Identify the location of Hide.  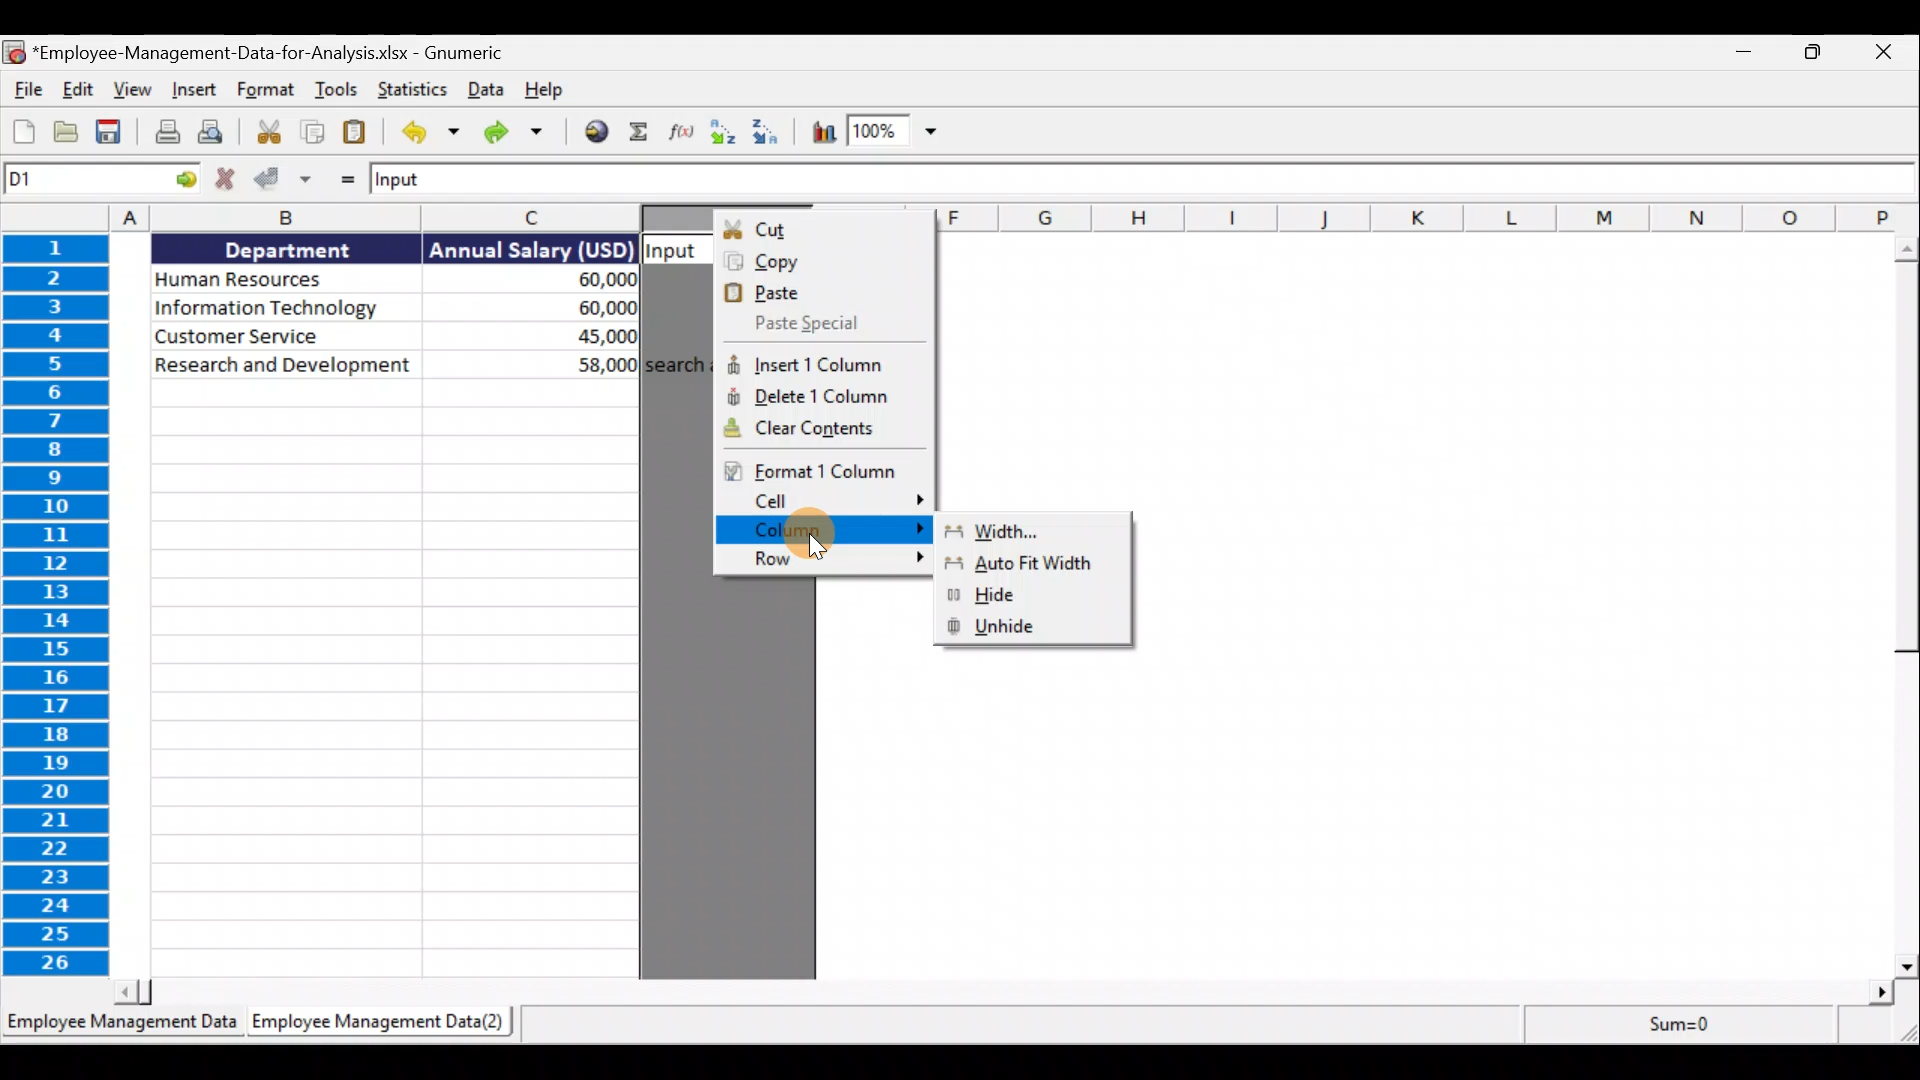
(1036, 597).